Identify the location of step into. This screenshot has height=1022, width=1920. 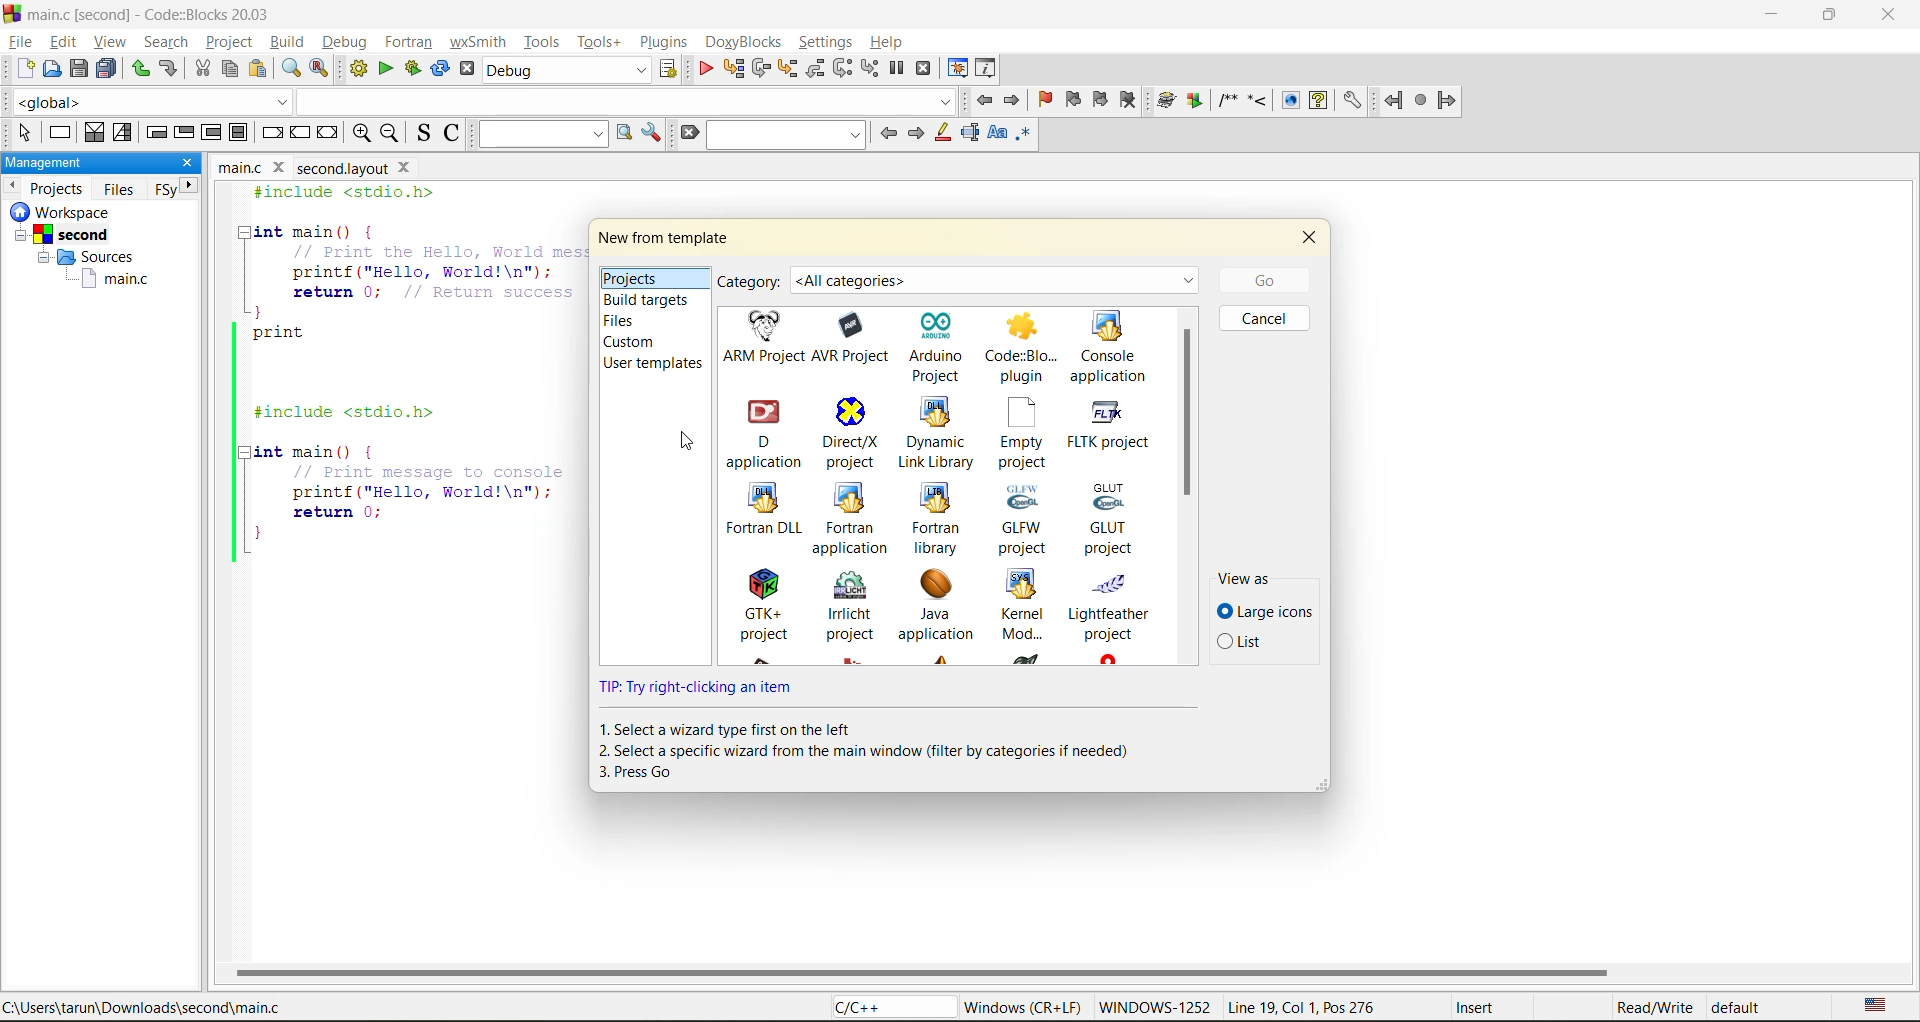
(787, 69).